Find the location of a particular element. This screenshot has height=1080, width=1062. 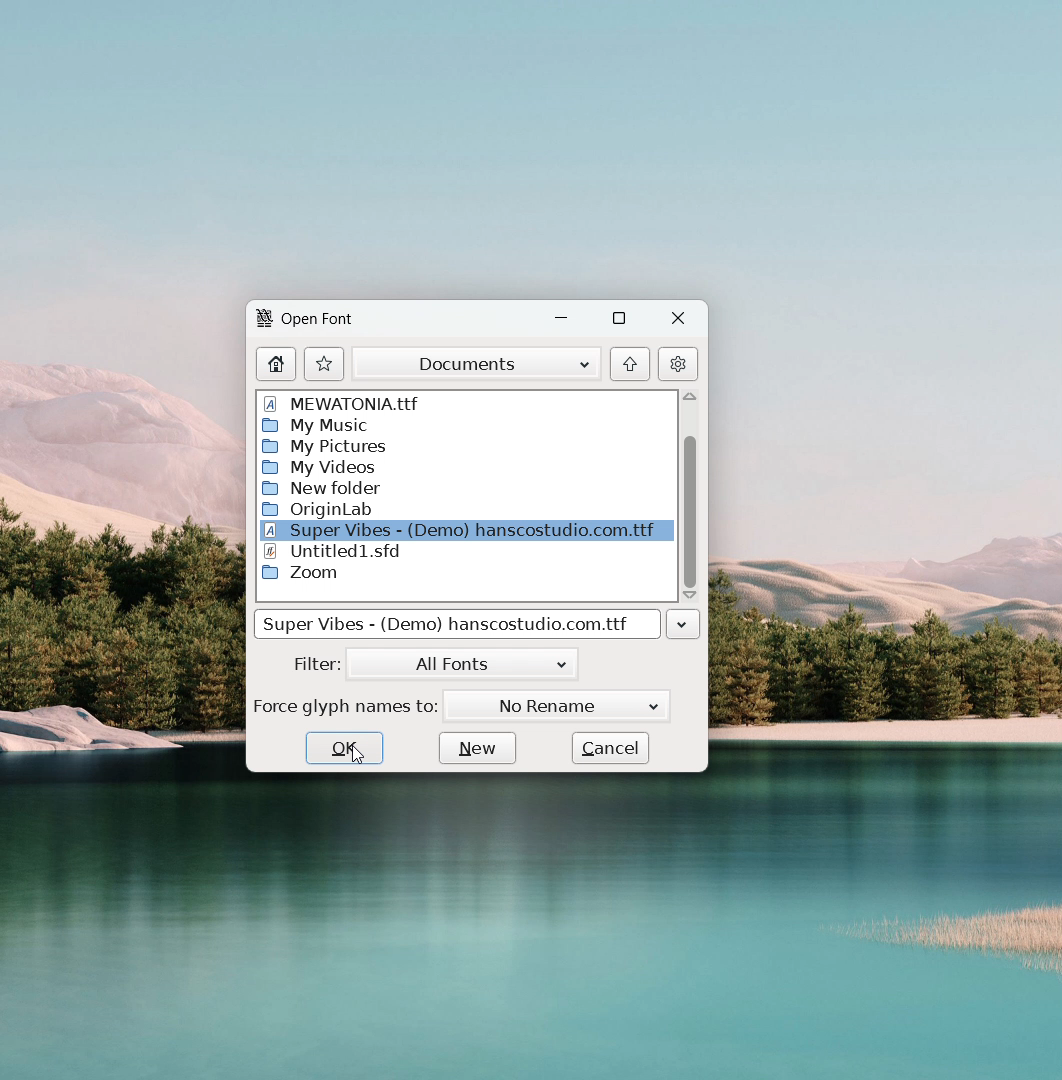

logo is located at coordinates (263, 318).